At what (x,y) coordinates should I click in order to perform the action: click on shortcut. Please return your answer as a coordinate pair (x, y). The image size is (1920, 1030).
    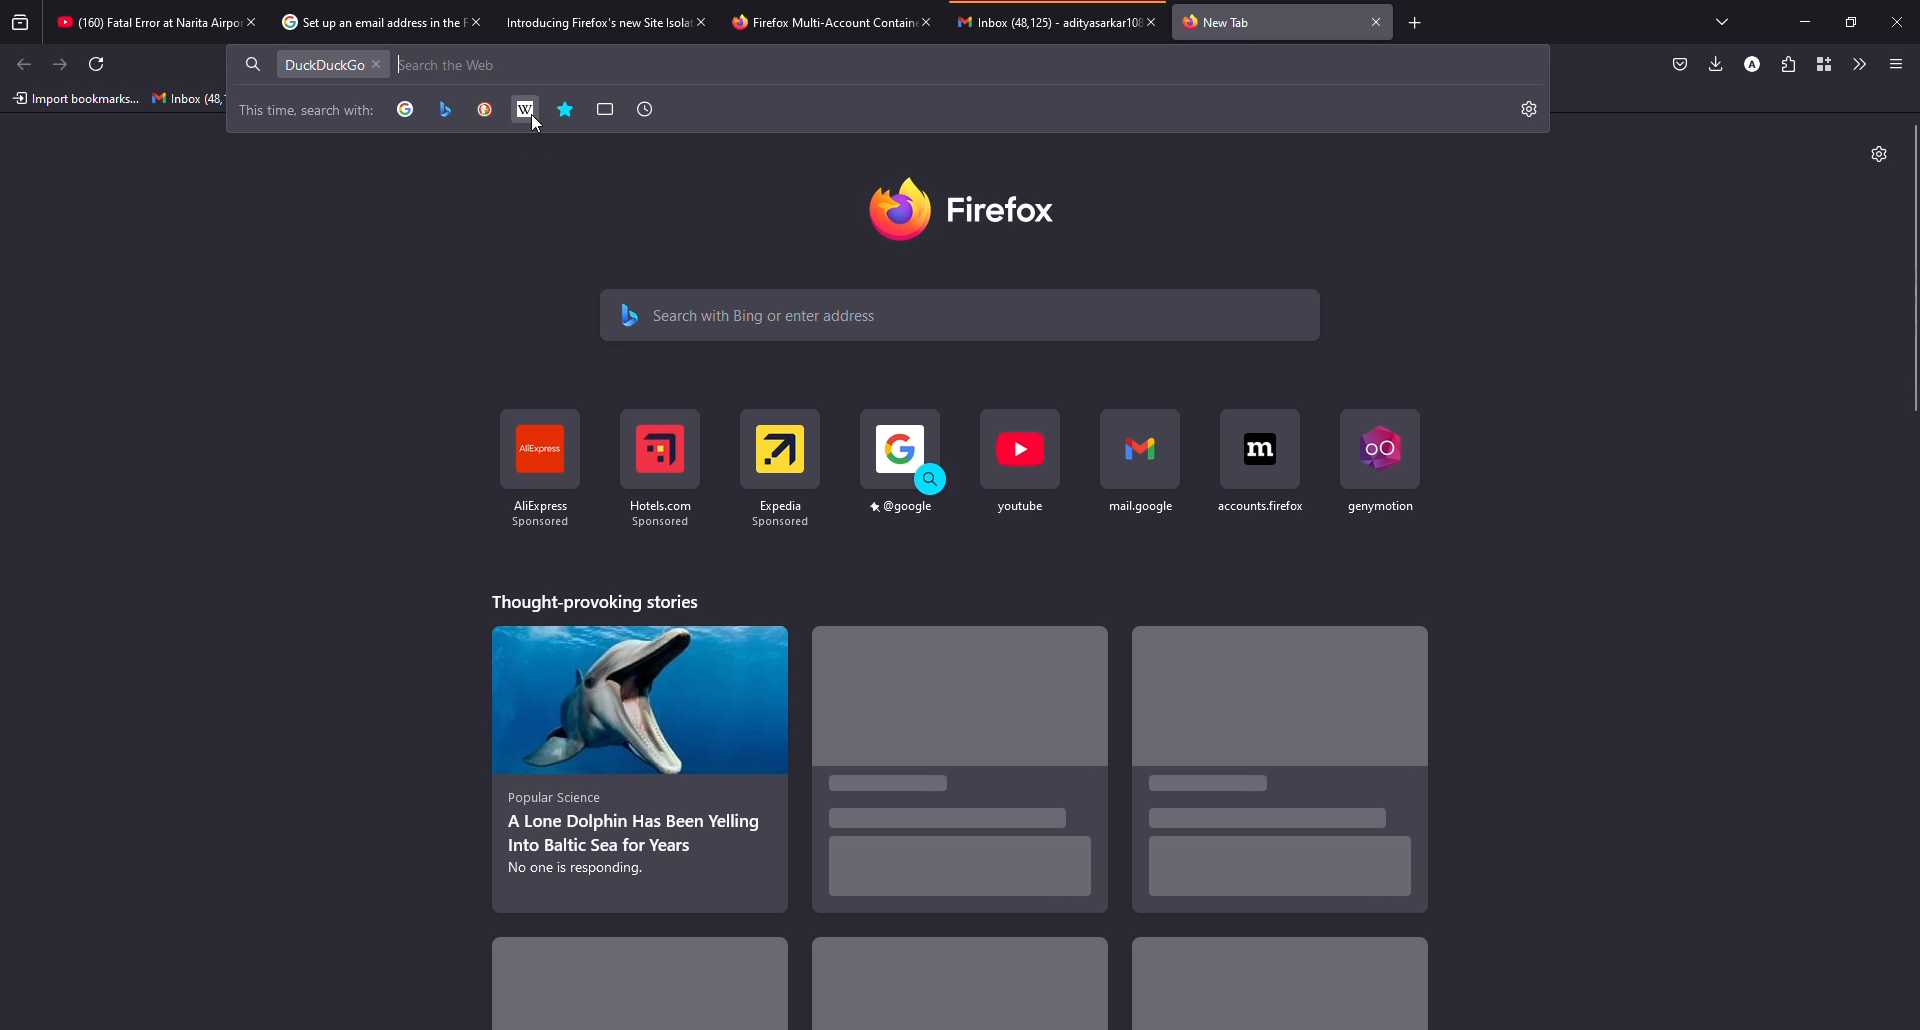
    Looking at the image, I should click on (1376, 469).